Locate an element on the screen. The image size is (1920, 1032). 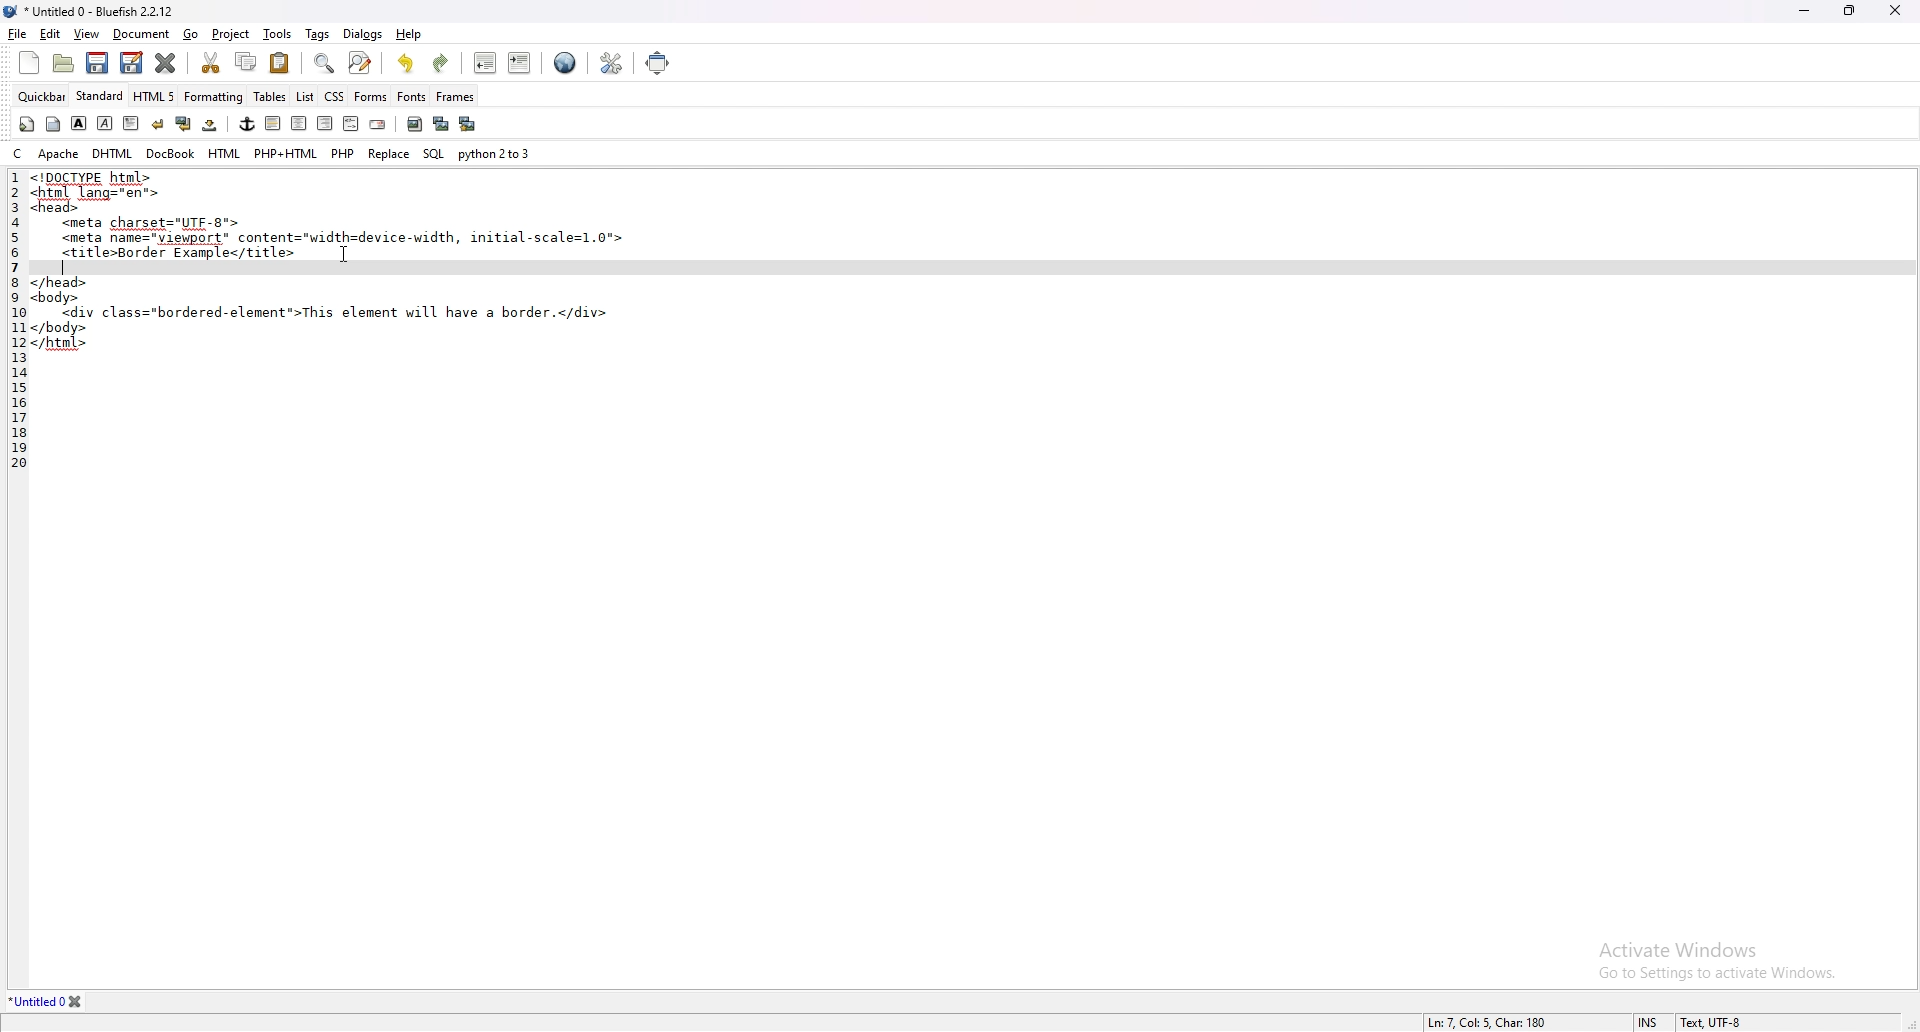
sql is located at coordinates (434, 154).